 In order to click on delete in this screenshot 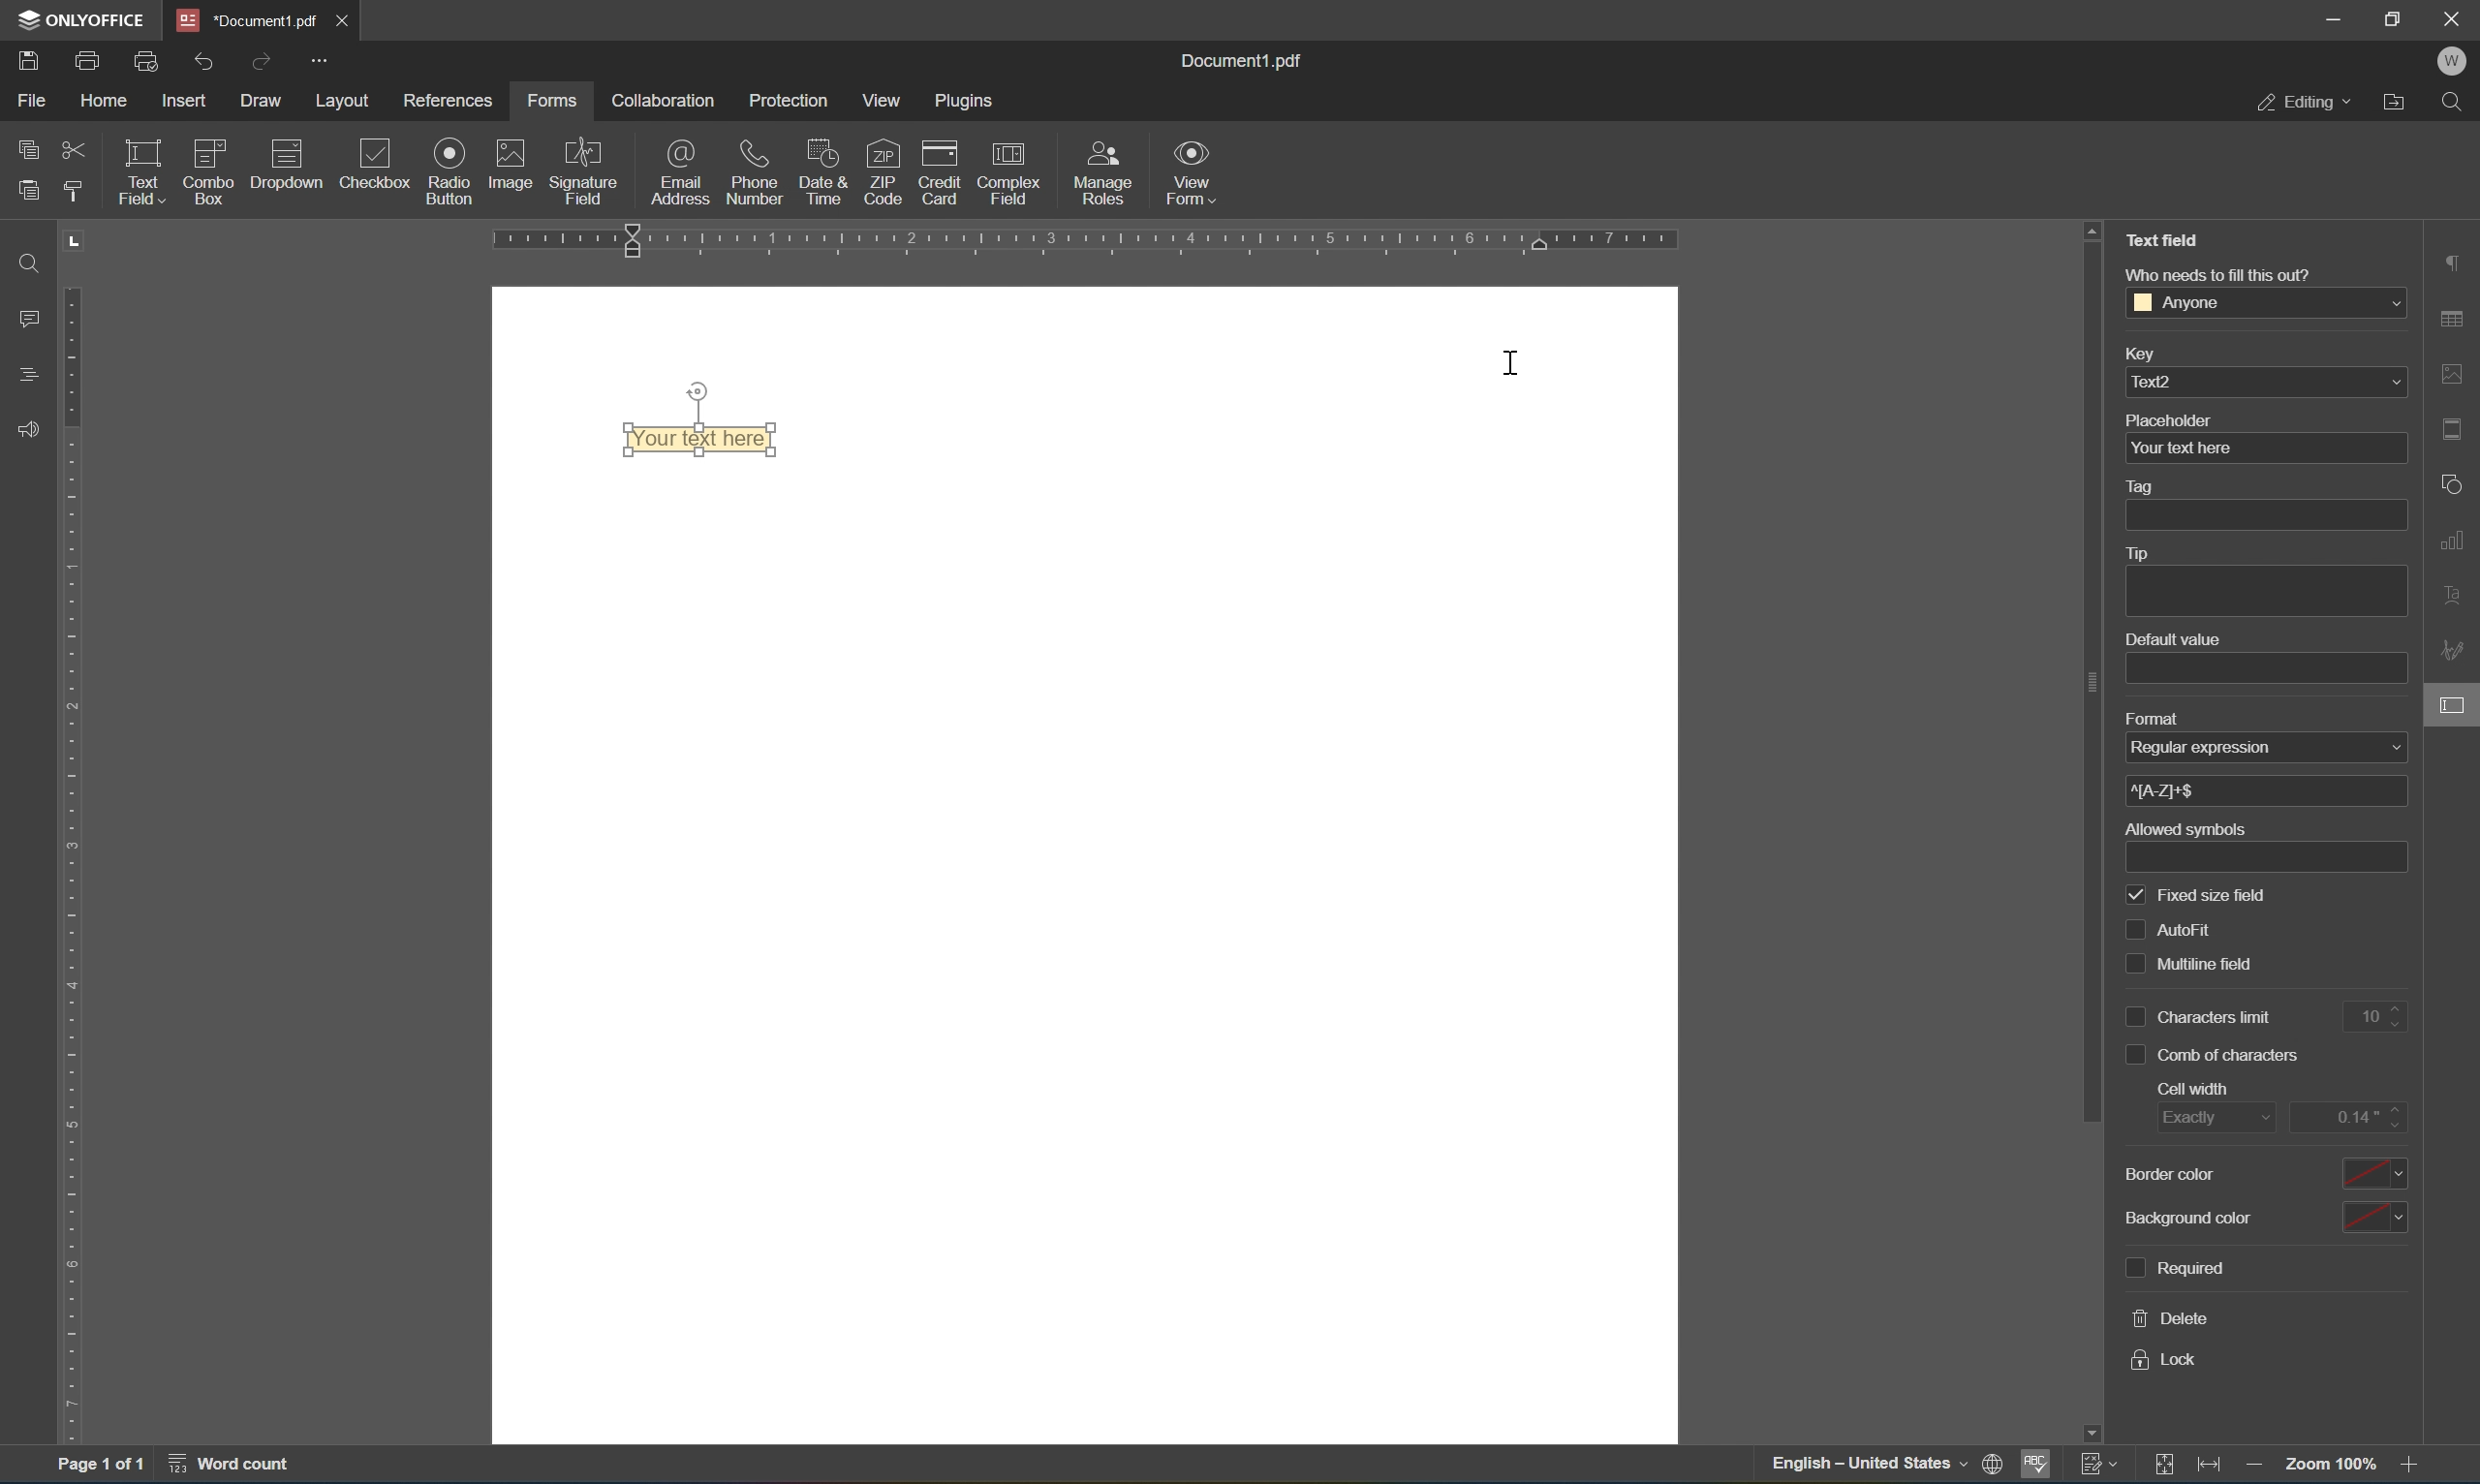, I will do `click(2169, 1319)`.